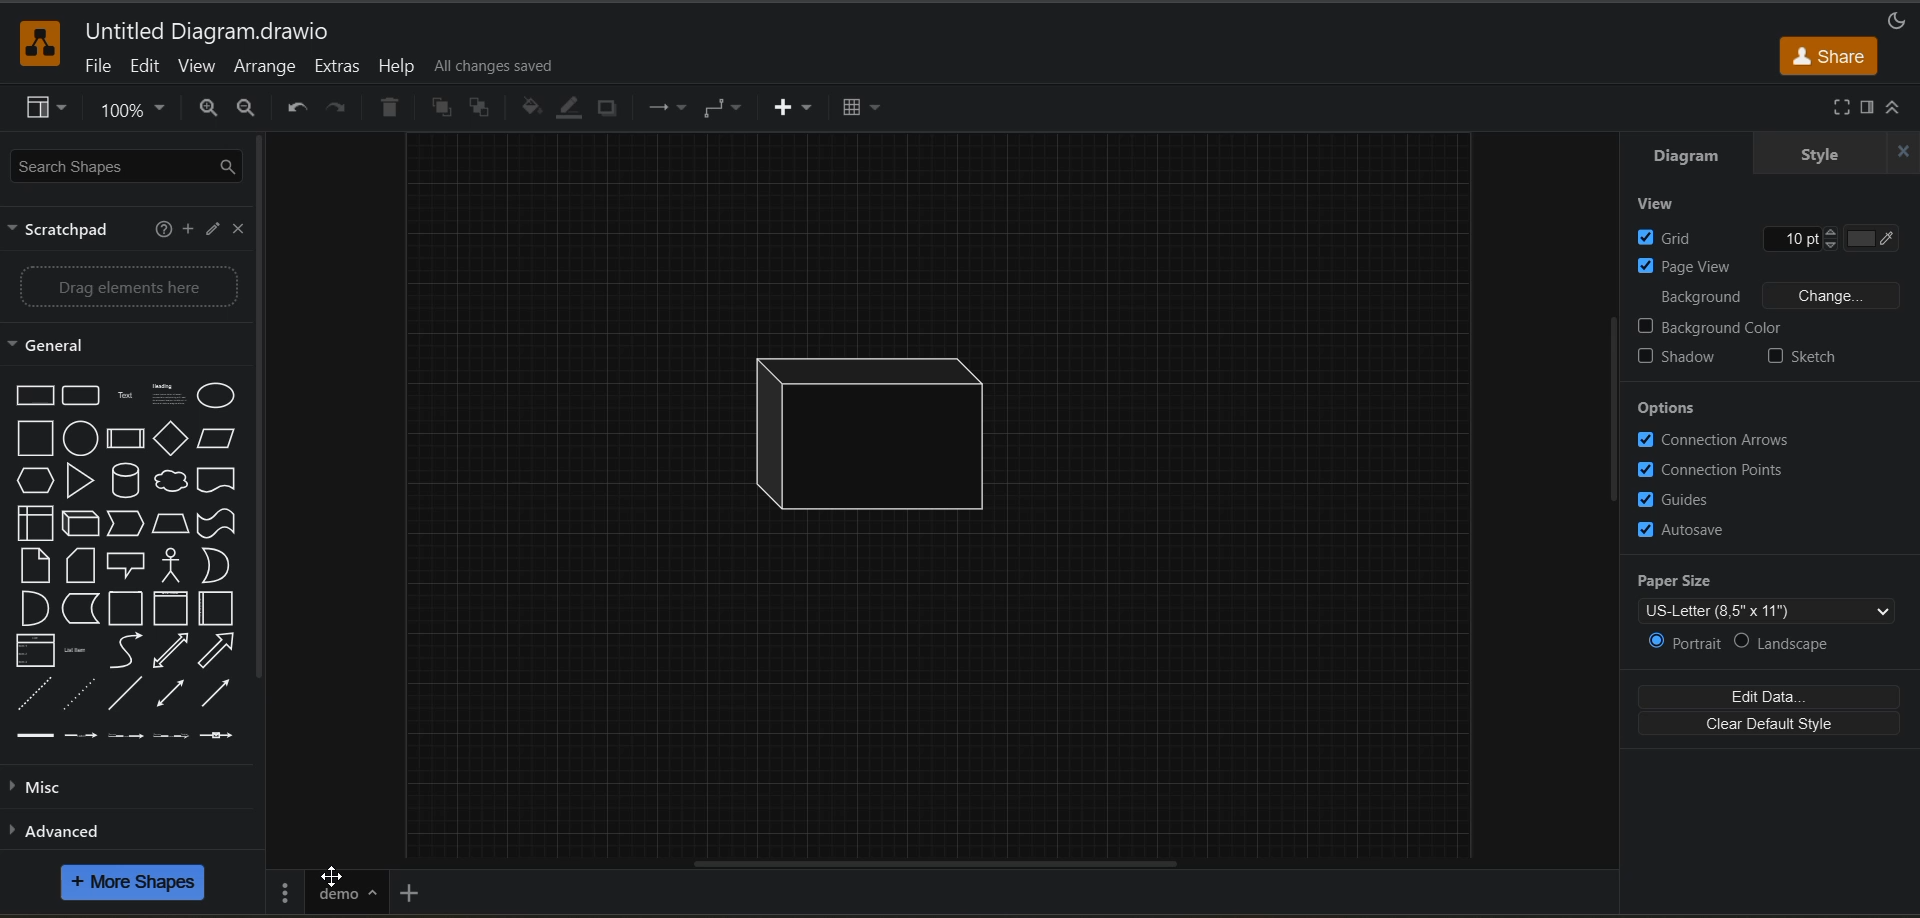 This screenshot has width=1920, height=918. Describe the element at coordinates (167, 230) in the screenshot. I see `help` at that location.